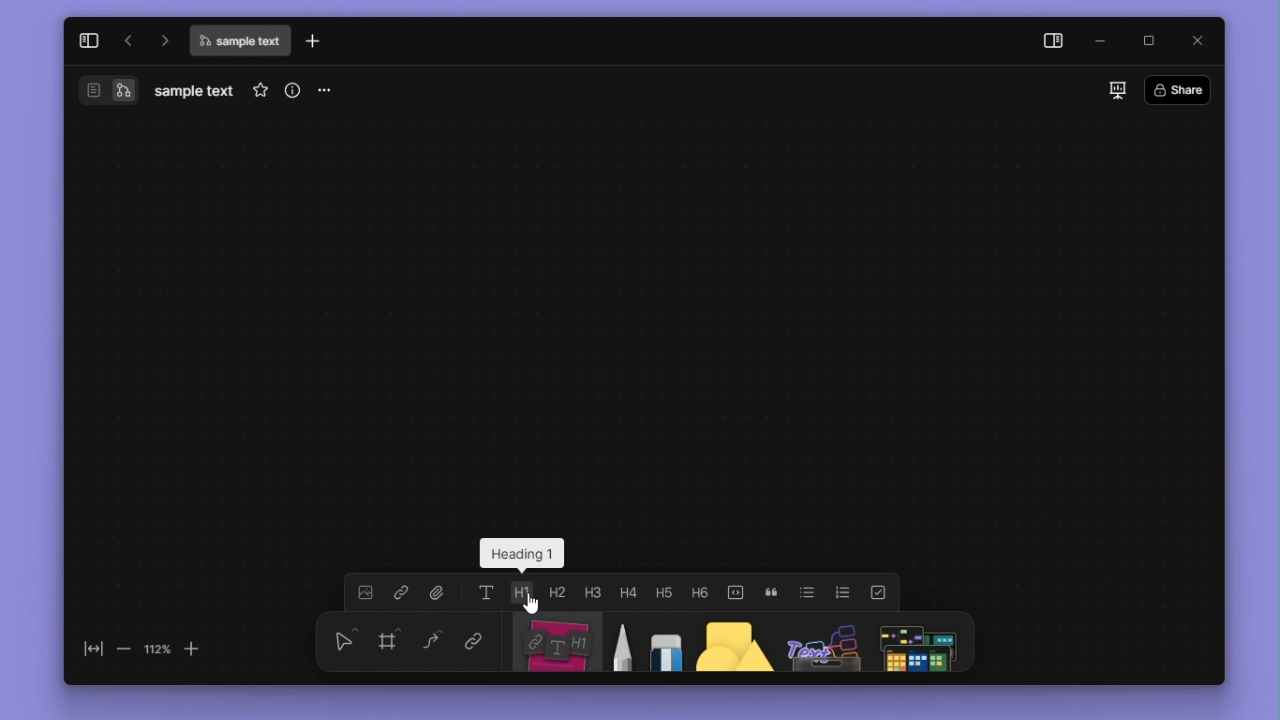 This screenshot has height=720, width=1280. What do you see at coordinates (917, 642) in the screenshot?
I see `more` at bounding box center [917, 642].